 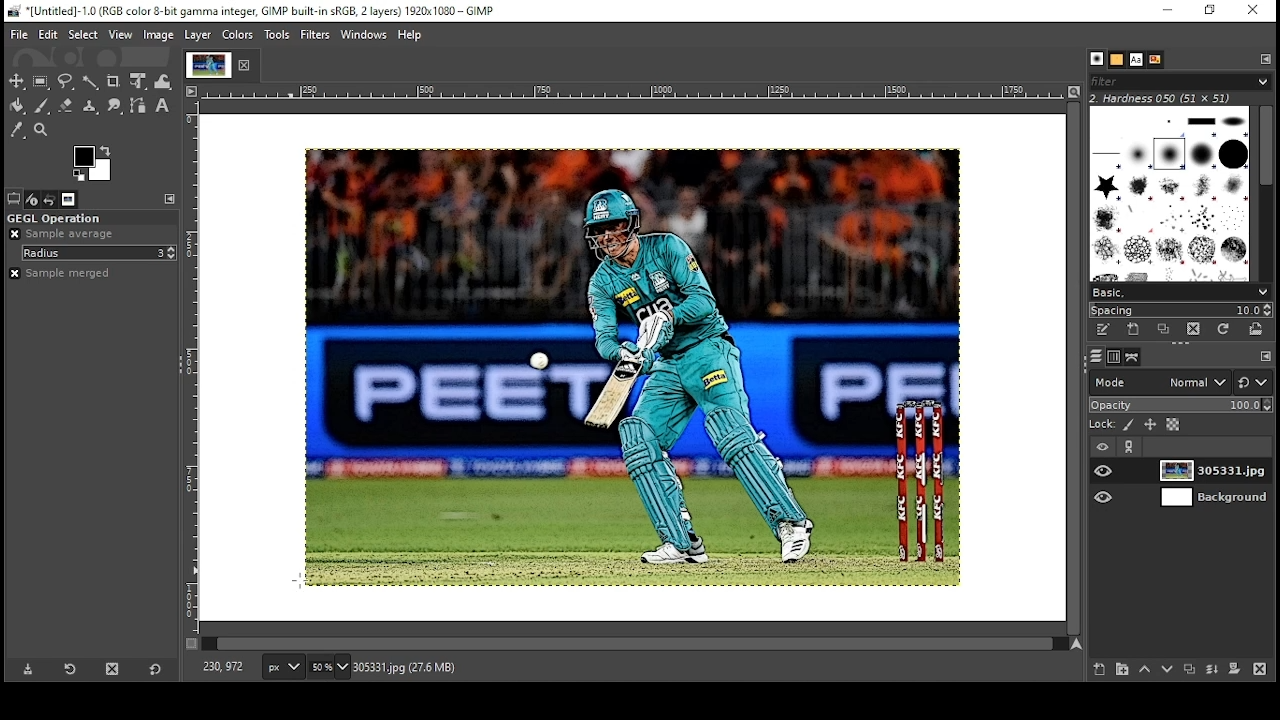 What do you see at coordinates (247, 64) in the screenshot?
I see `close` at bounding box center [247, 64].